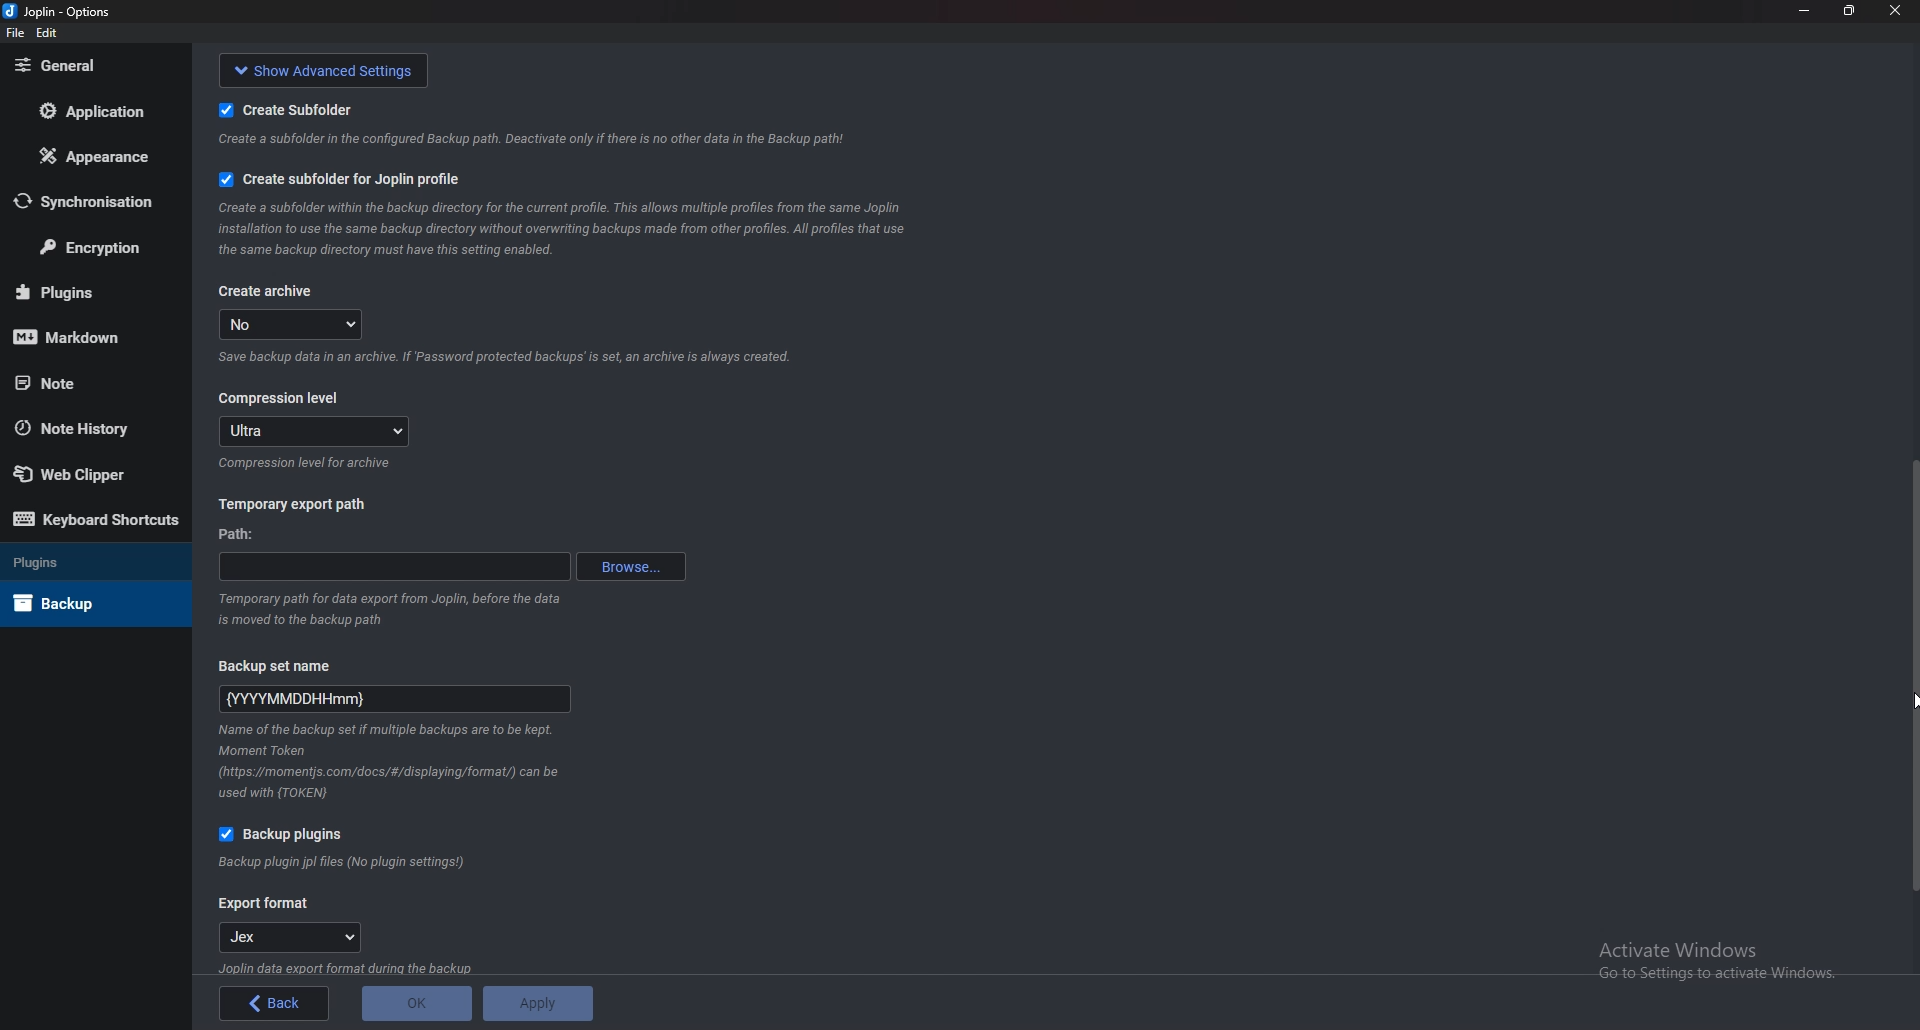  What do you see at coordinates (394, 567) in the screenshot?
I see `path` at bounding box center [394, 567].